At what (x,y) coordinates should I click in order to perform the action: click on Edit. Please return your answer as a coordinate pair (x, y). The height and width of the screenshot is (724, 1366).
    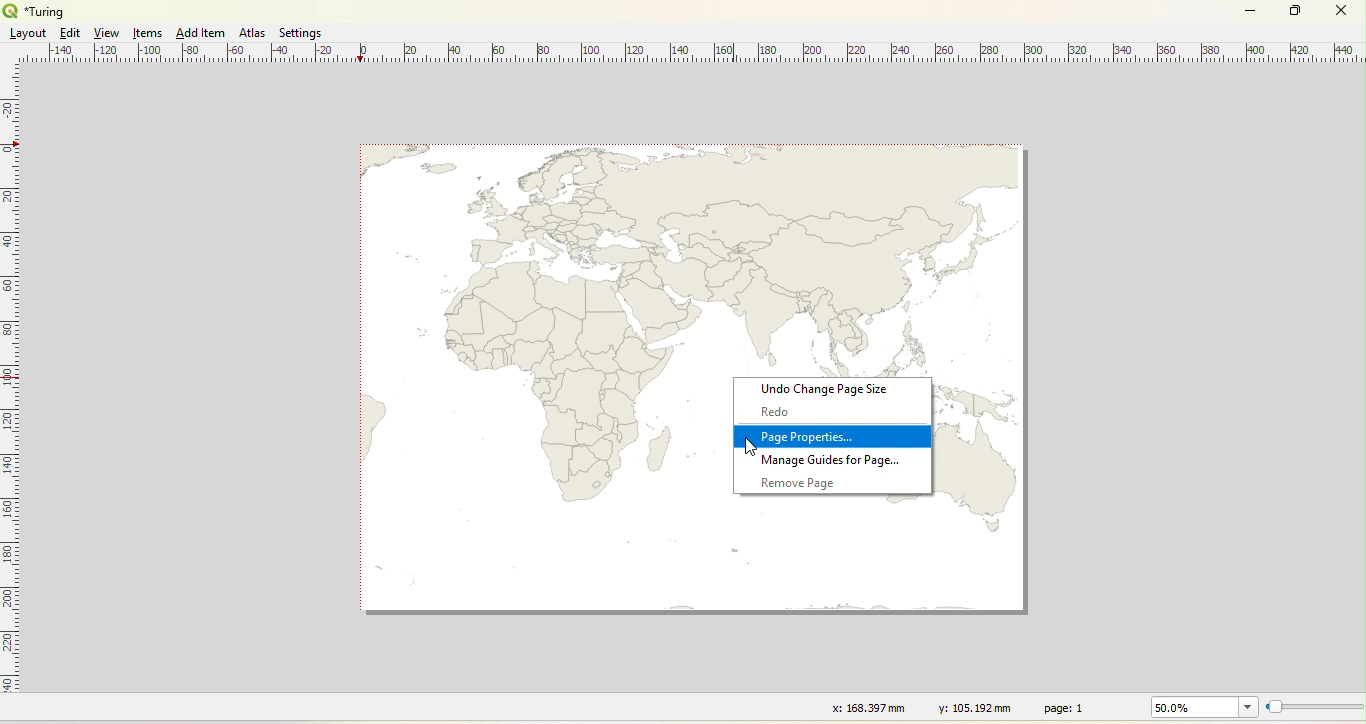
    Looking at the image, I should click on (68, 33).